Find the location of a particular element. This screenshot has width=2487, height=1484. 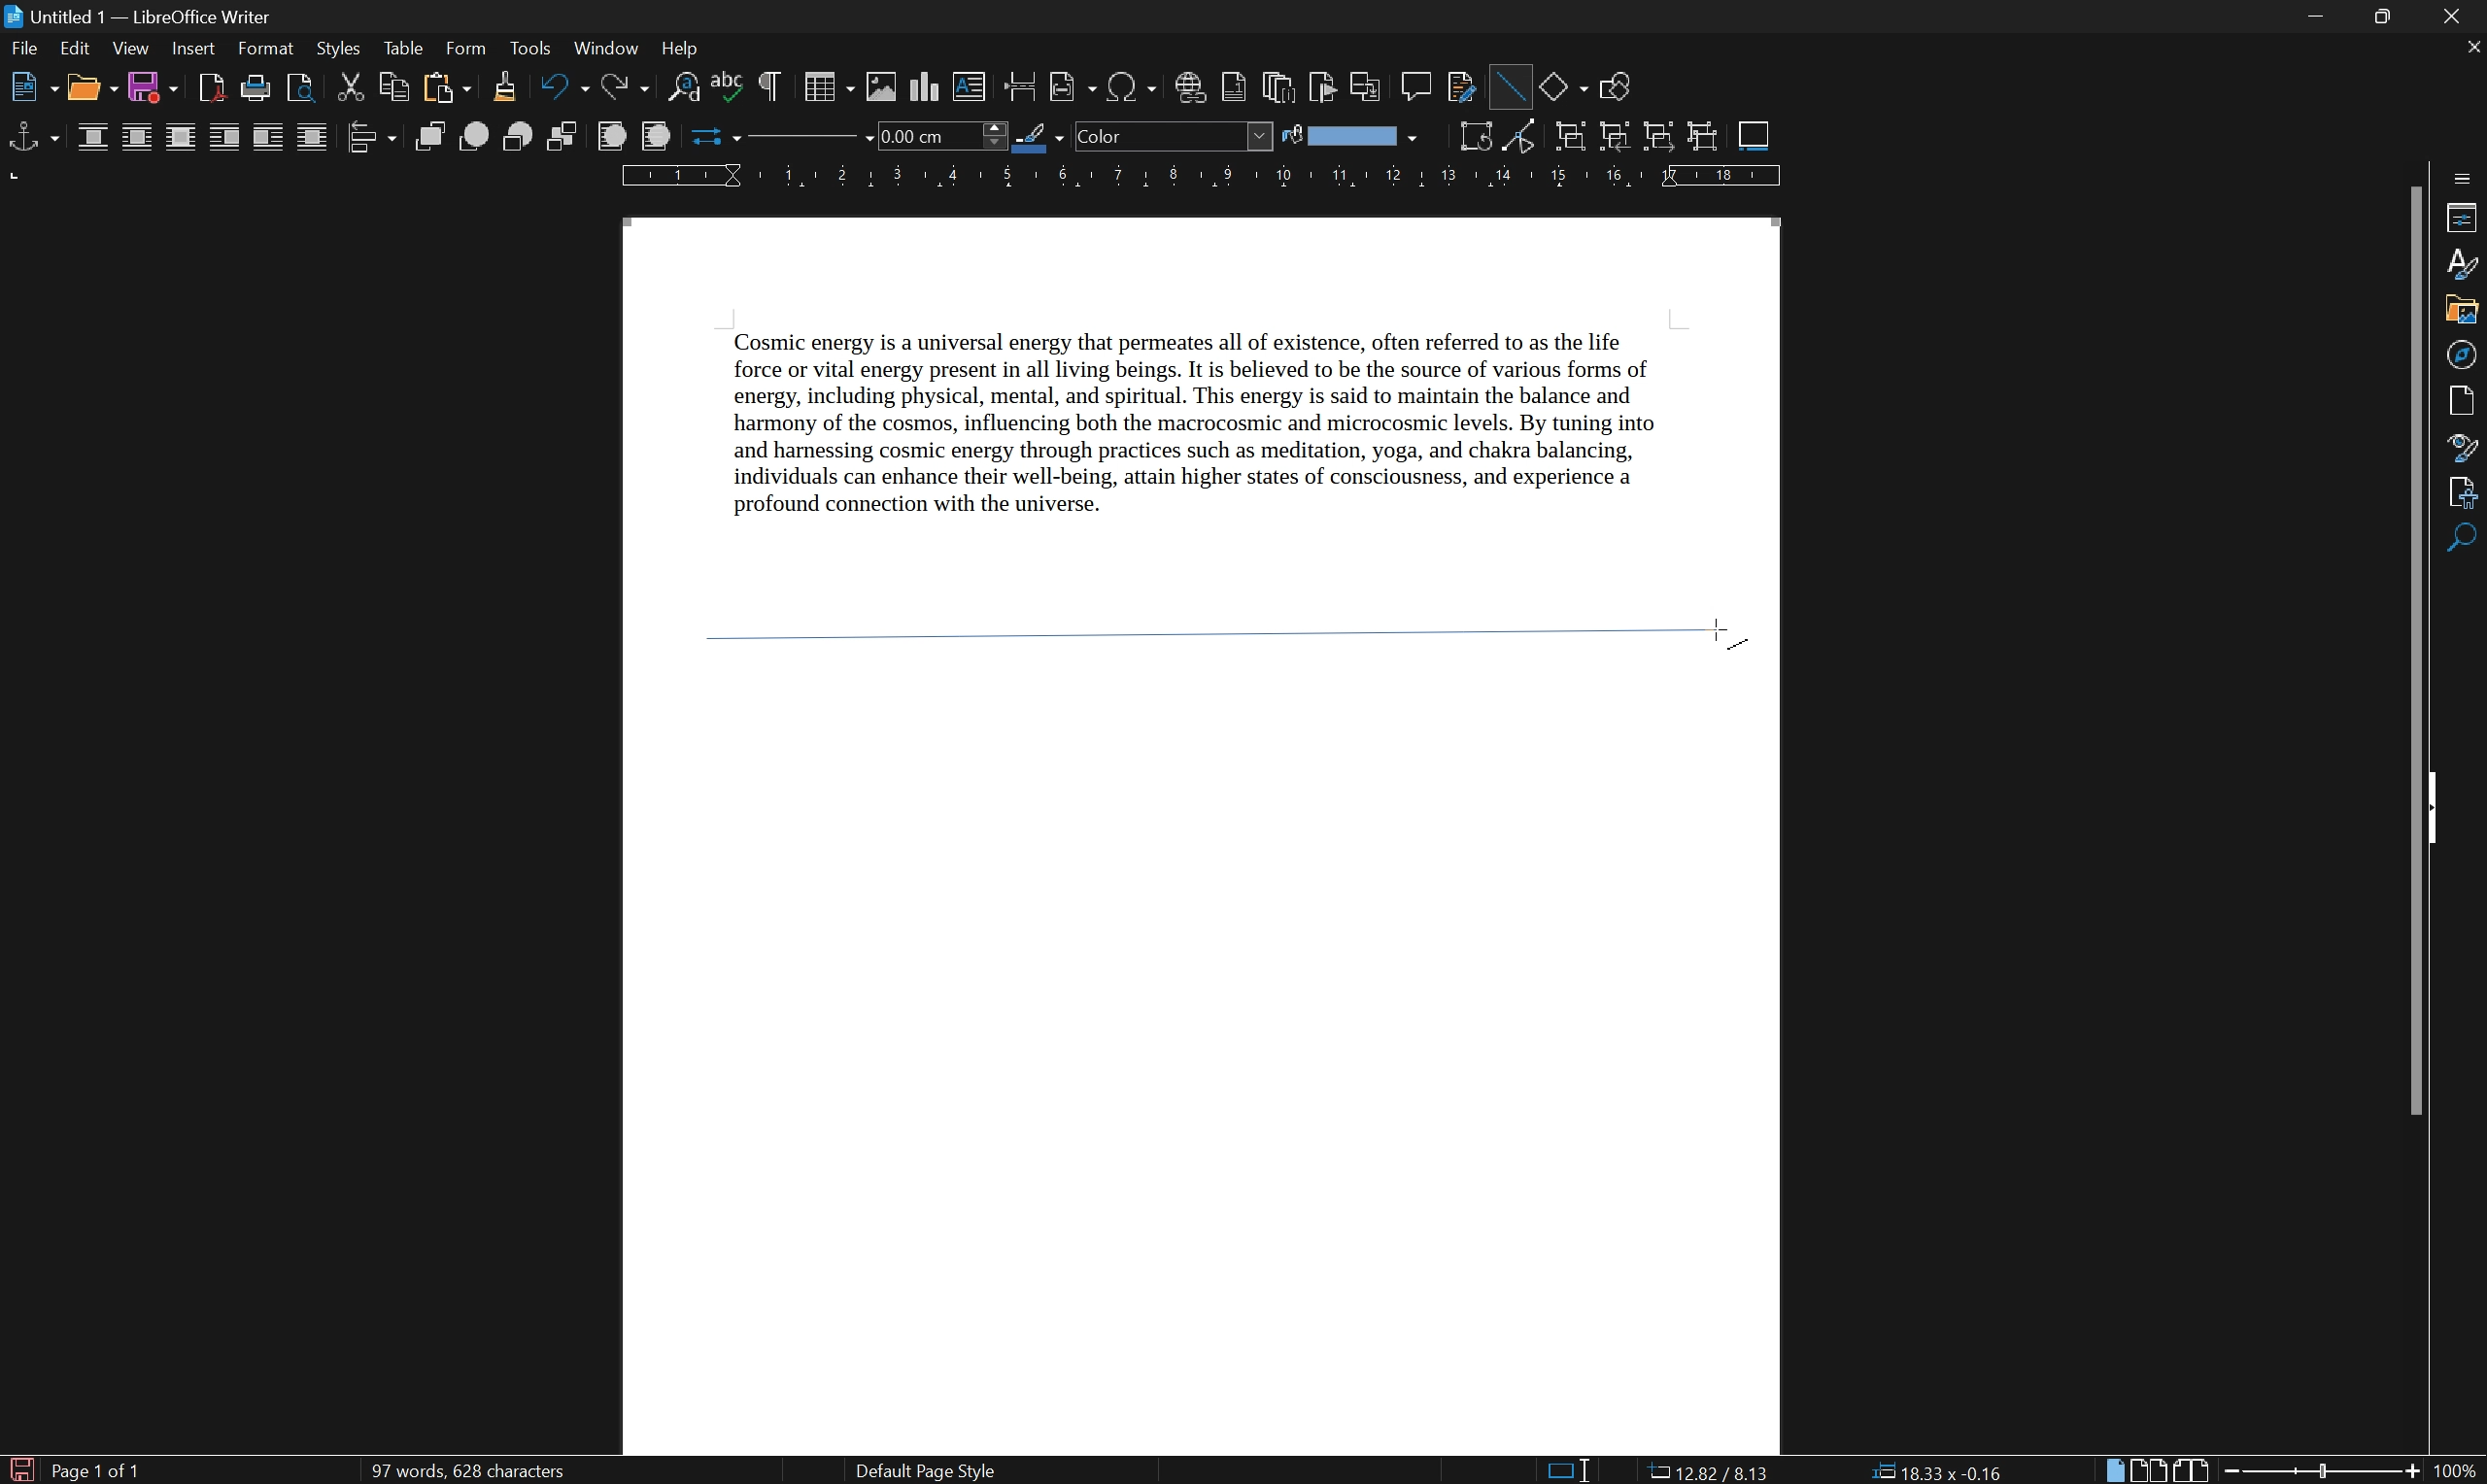

area style is located at coordinates (1174, 136).